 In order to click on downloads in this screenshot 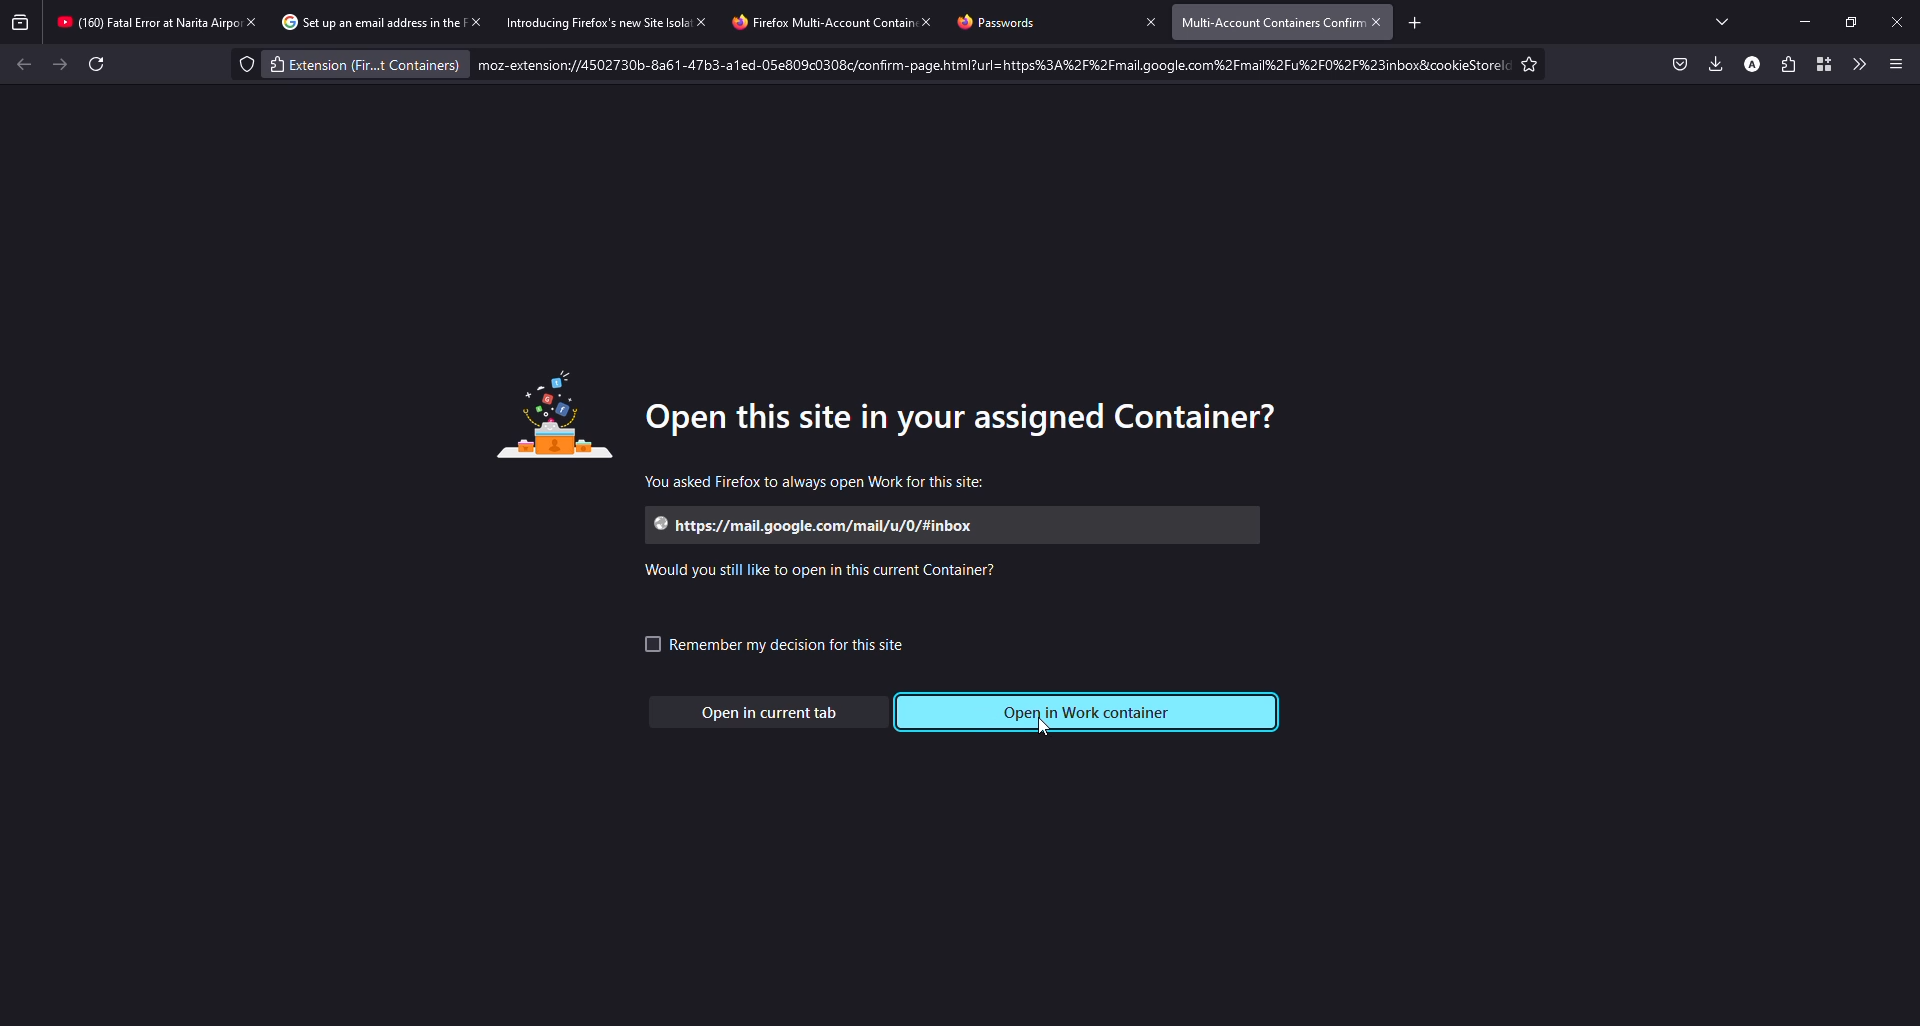, I will do `click(1713, 64)`.